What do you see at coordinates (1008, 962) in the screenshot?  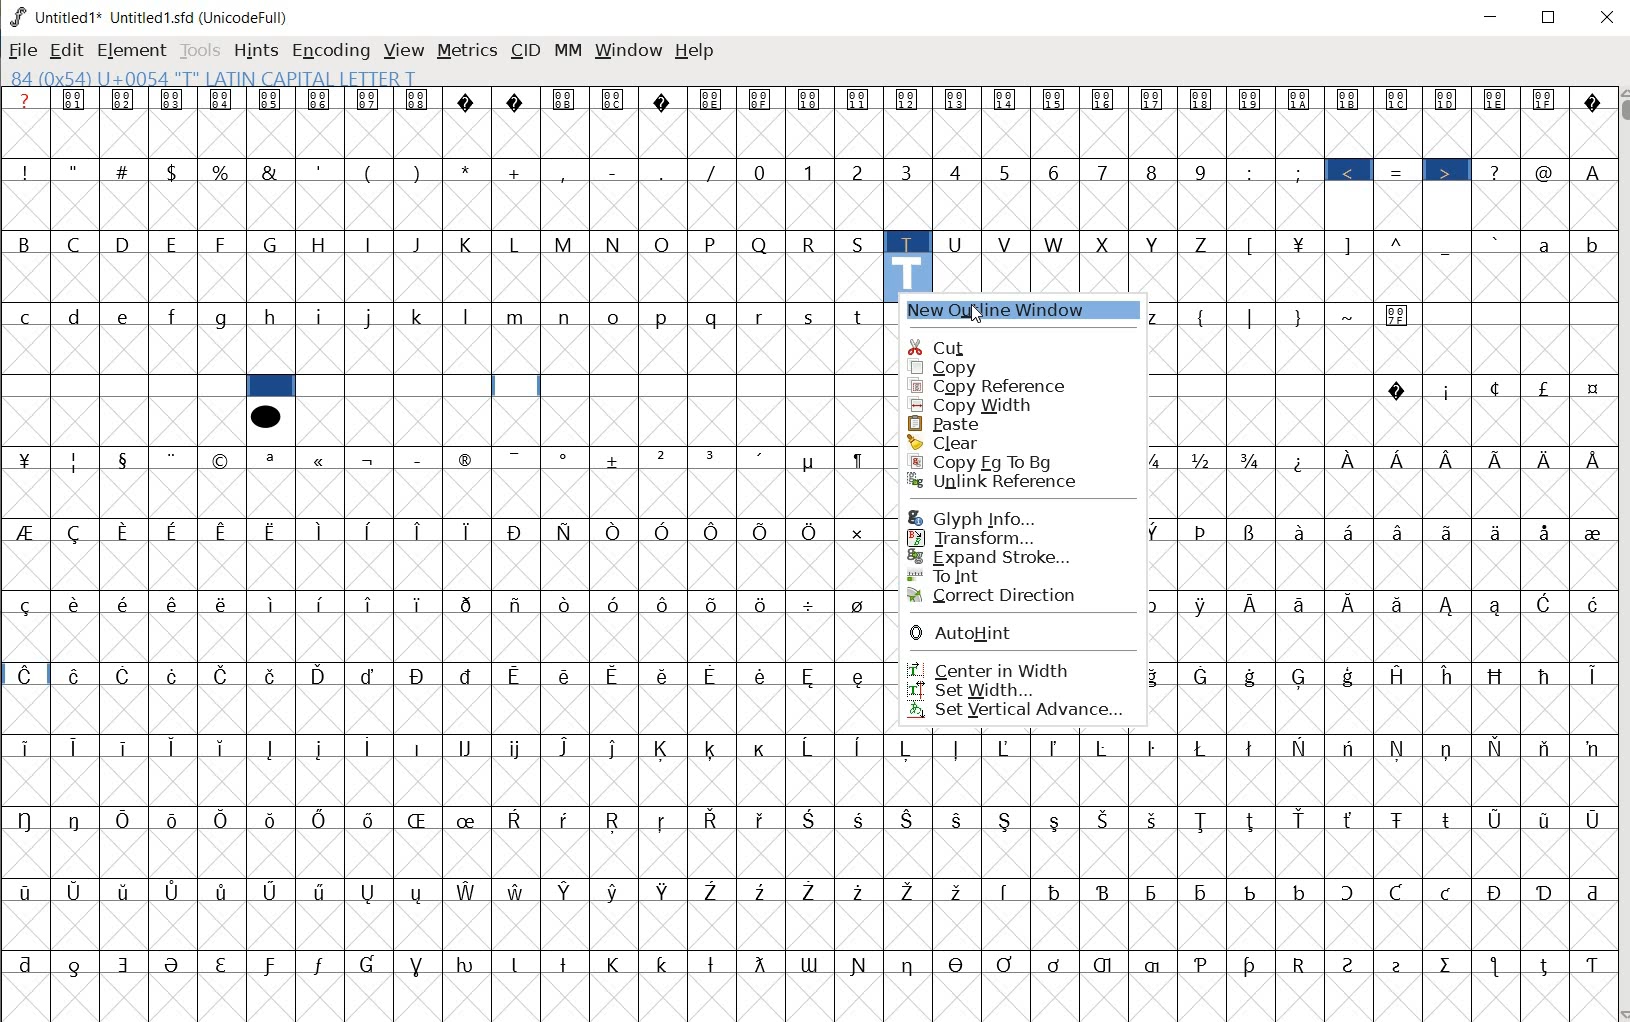 I see `Symbol` at bounding box center [1008, 962].